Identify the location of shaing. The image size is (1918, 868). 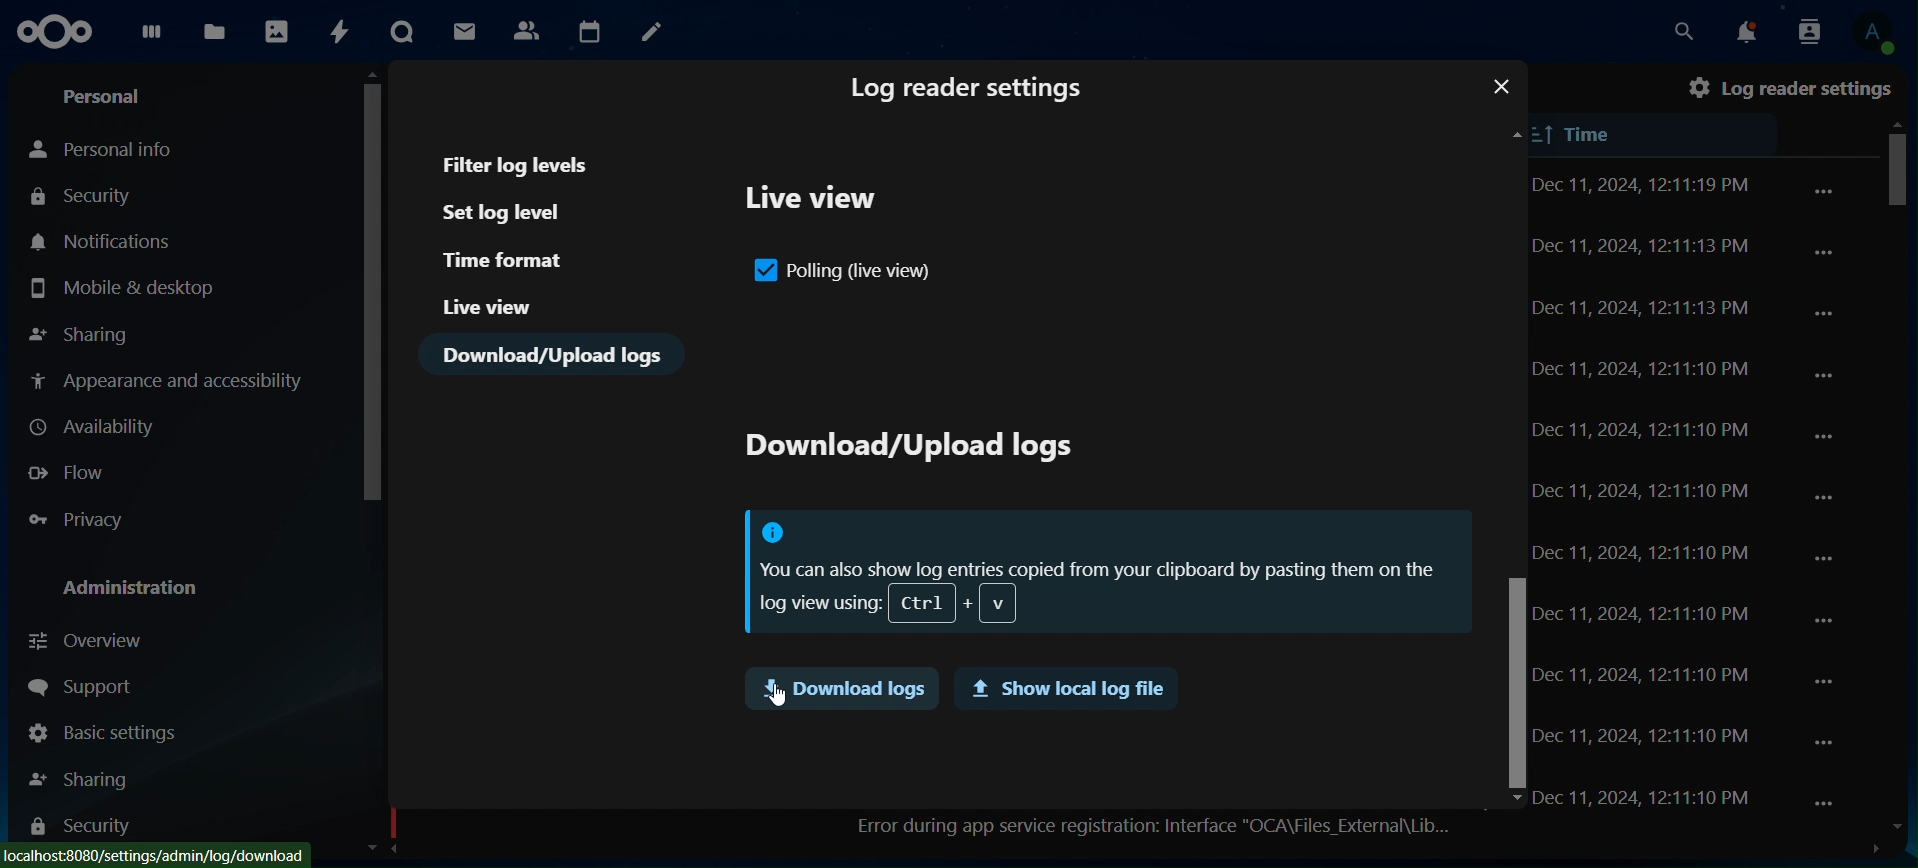
(82, 775).